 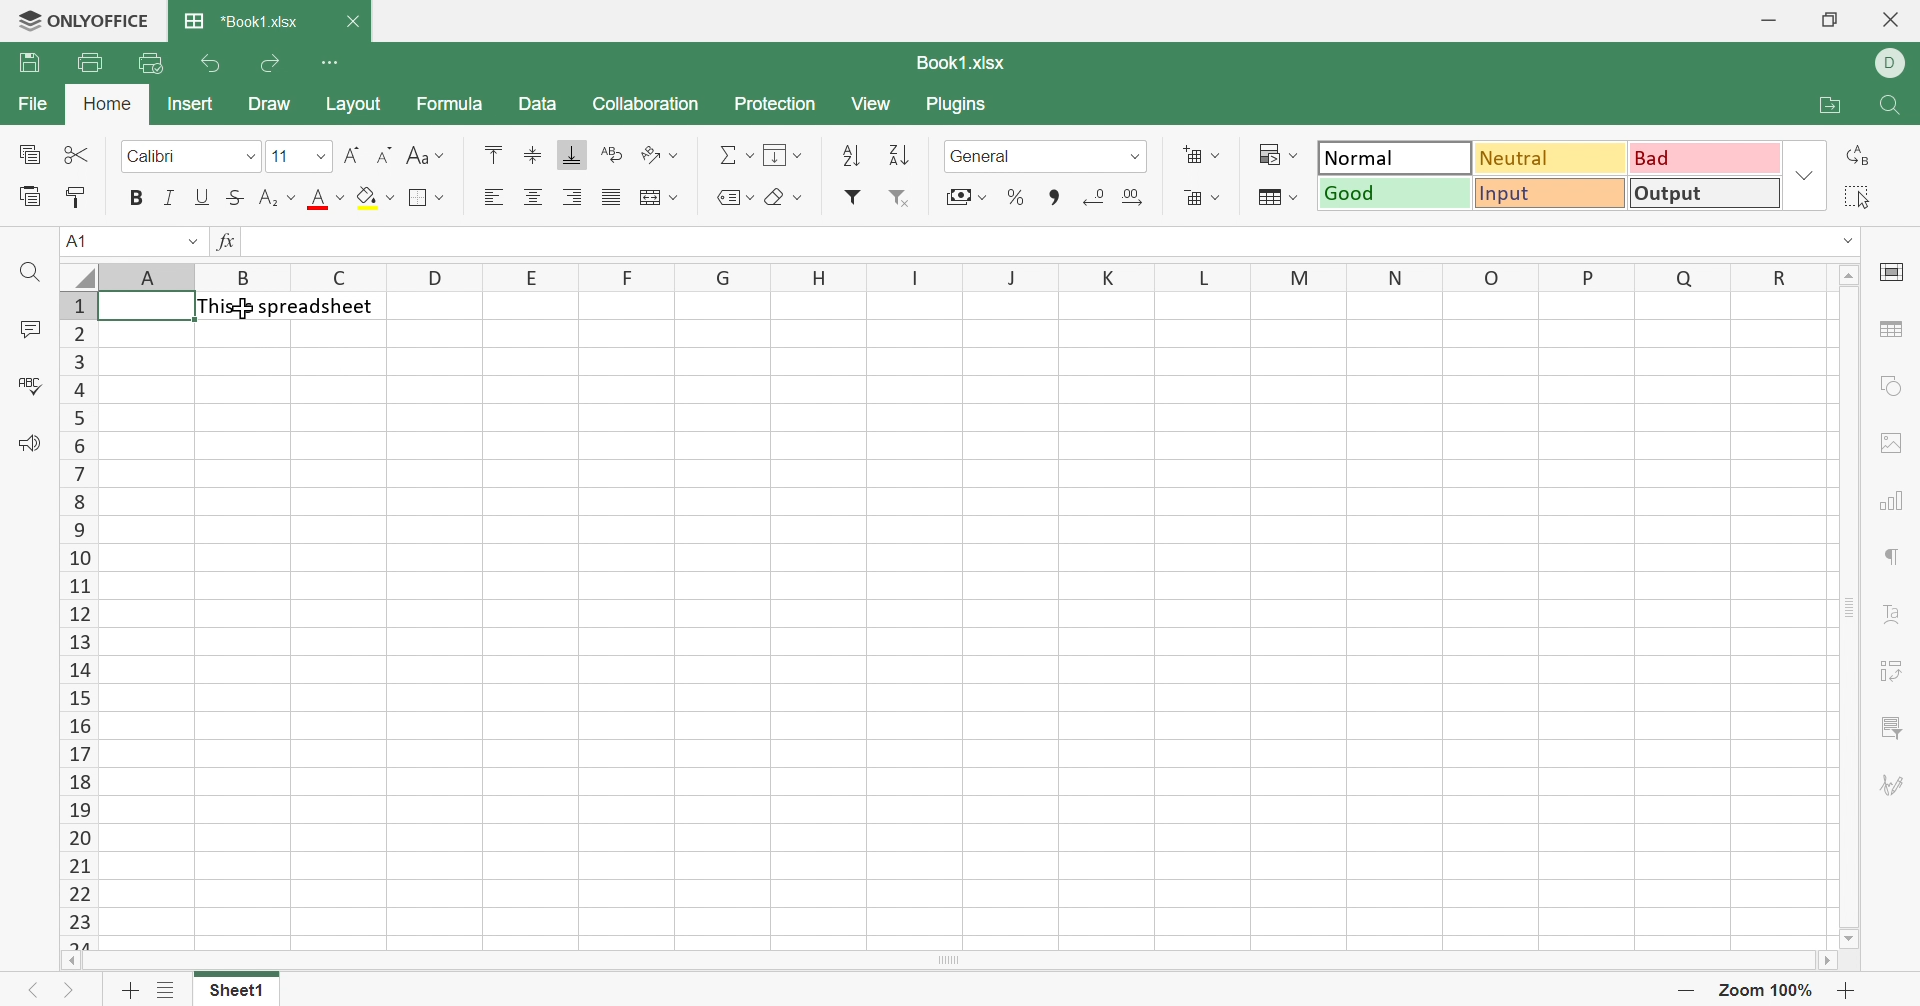 What do you see at coordinates (1551, 195) in the screenshot?
I see `Input` at bounding box center [1551, 195].